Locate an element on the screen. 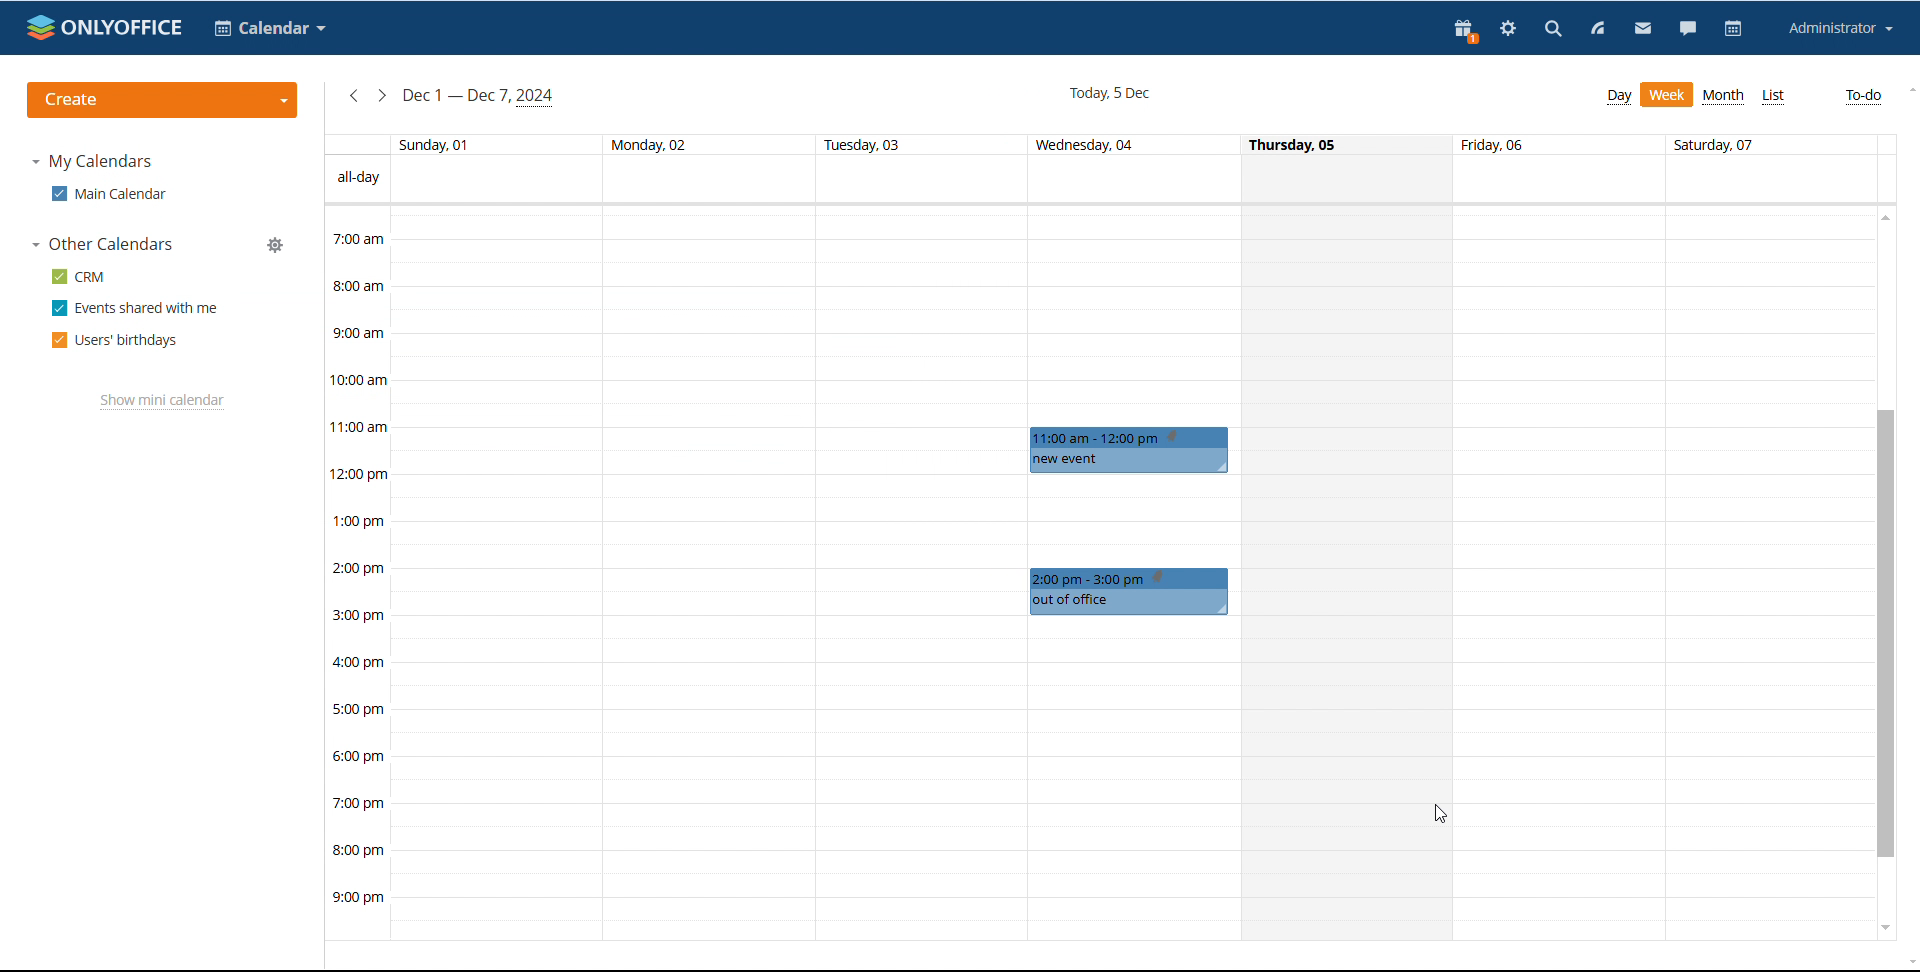 Image resolution: width=1920 pixels, height=972 pixels. other calendars is located at coordinates (102, 244).